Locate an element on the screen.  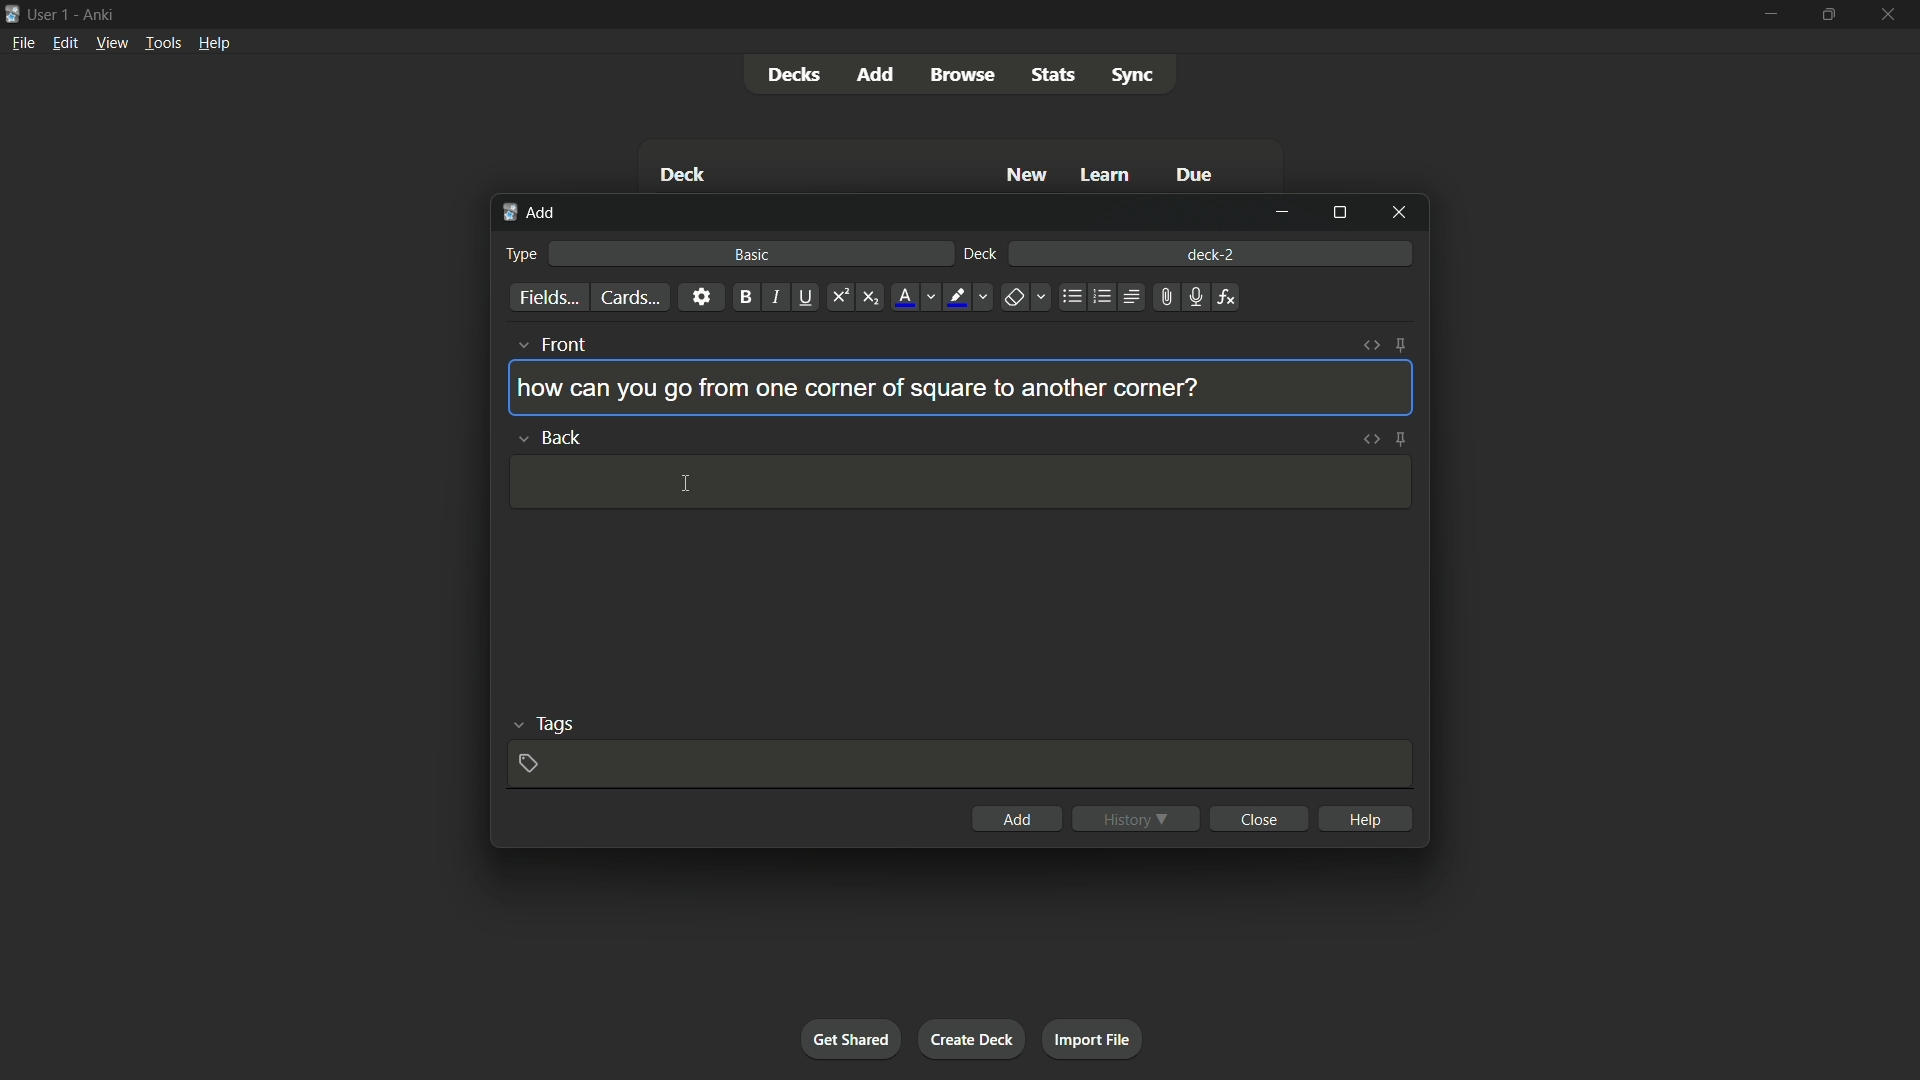
stats is located at coordinates (1053, 74).